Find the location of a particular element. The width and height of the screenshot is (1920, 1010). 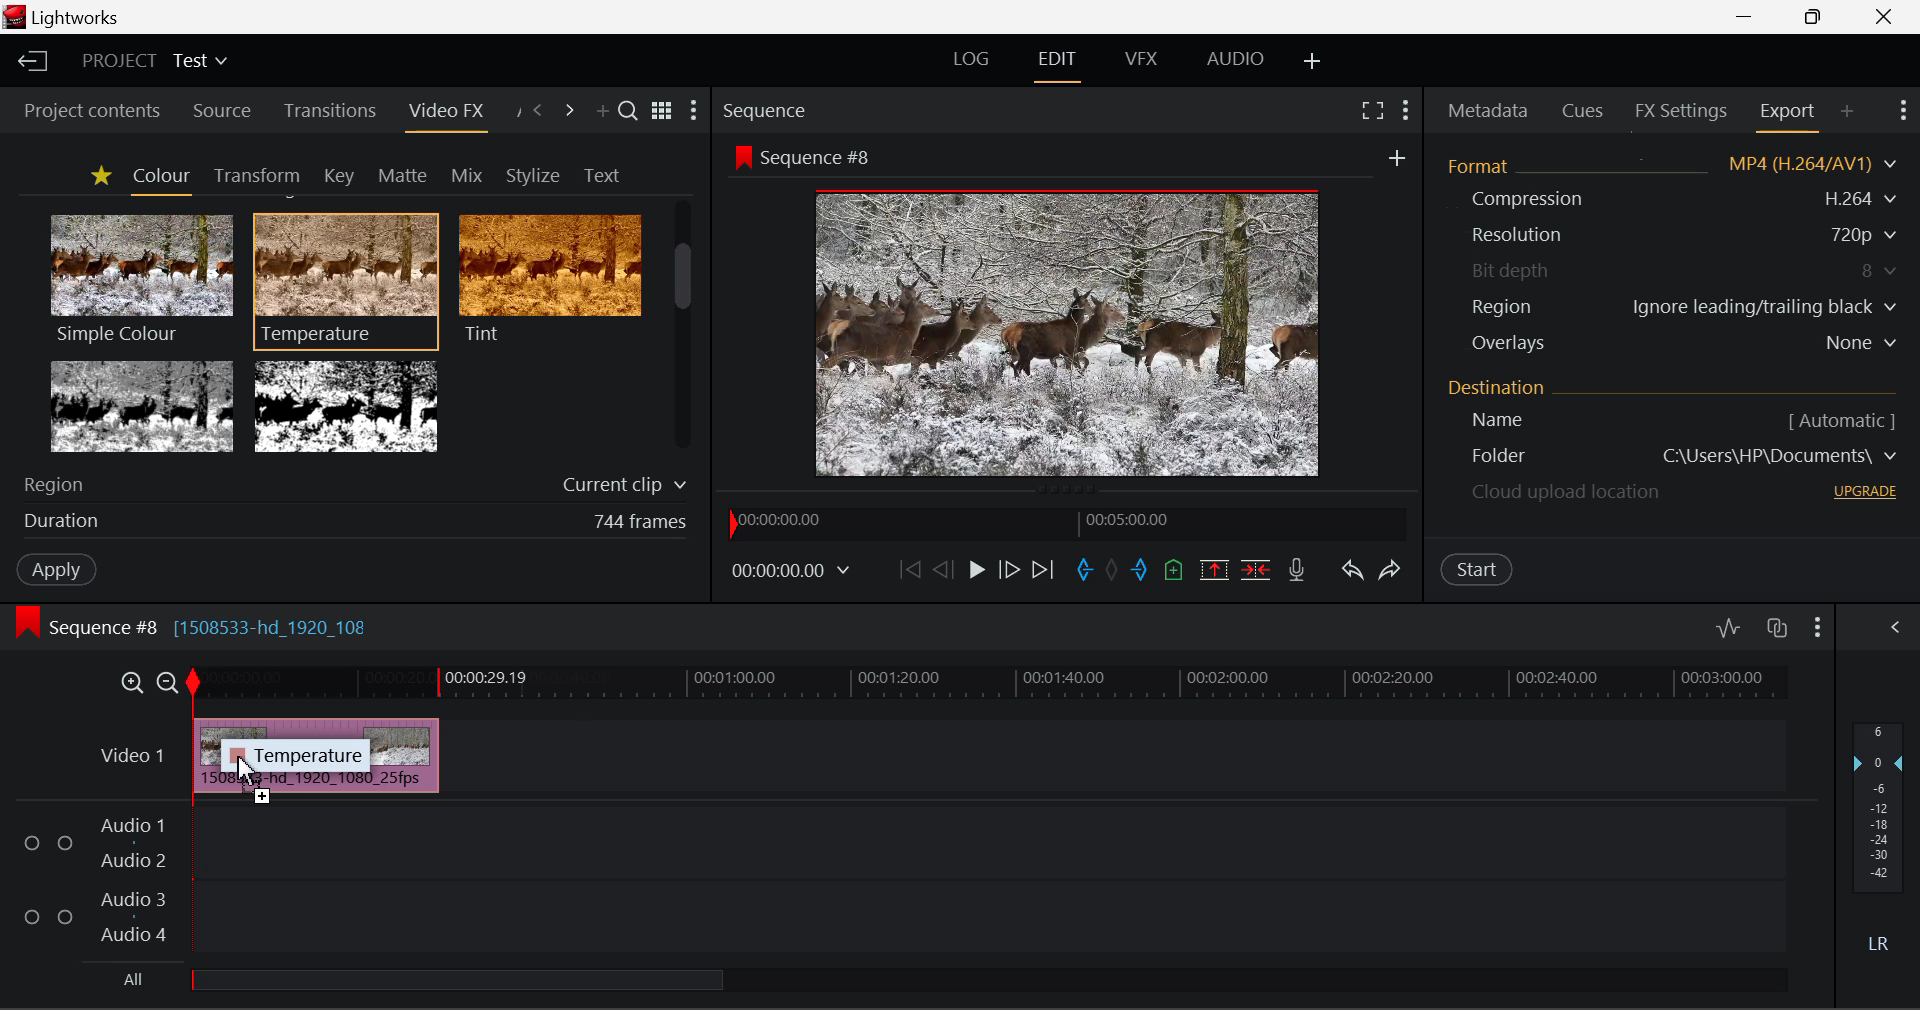

None  is located at coordinates (1863, 343).